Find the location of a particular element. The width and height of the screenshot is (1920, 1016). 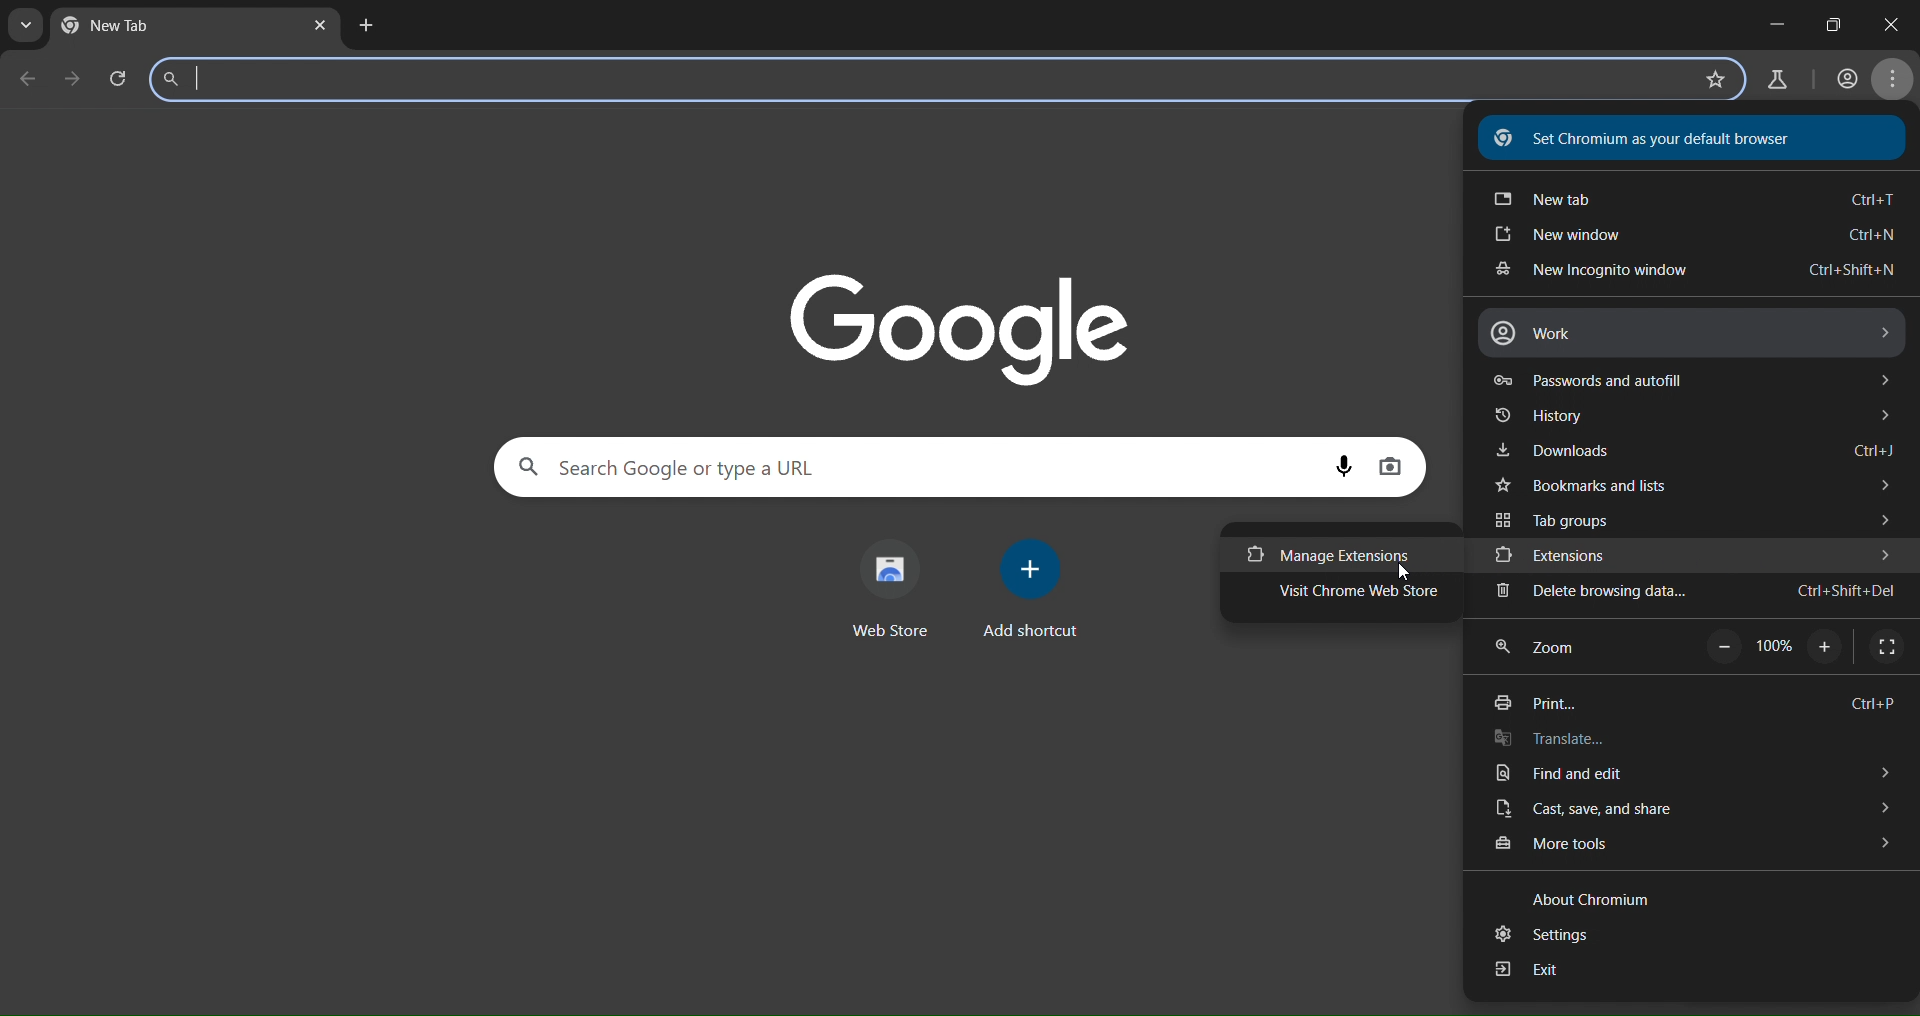

zoom  is located at coordinates (1543, 644).